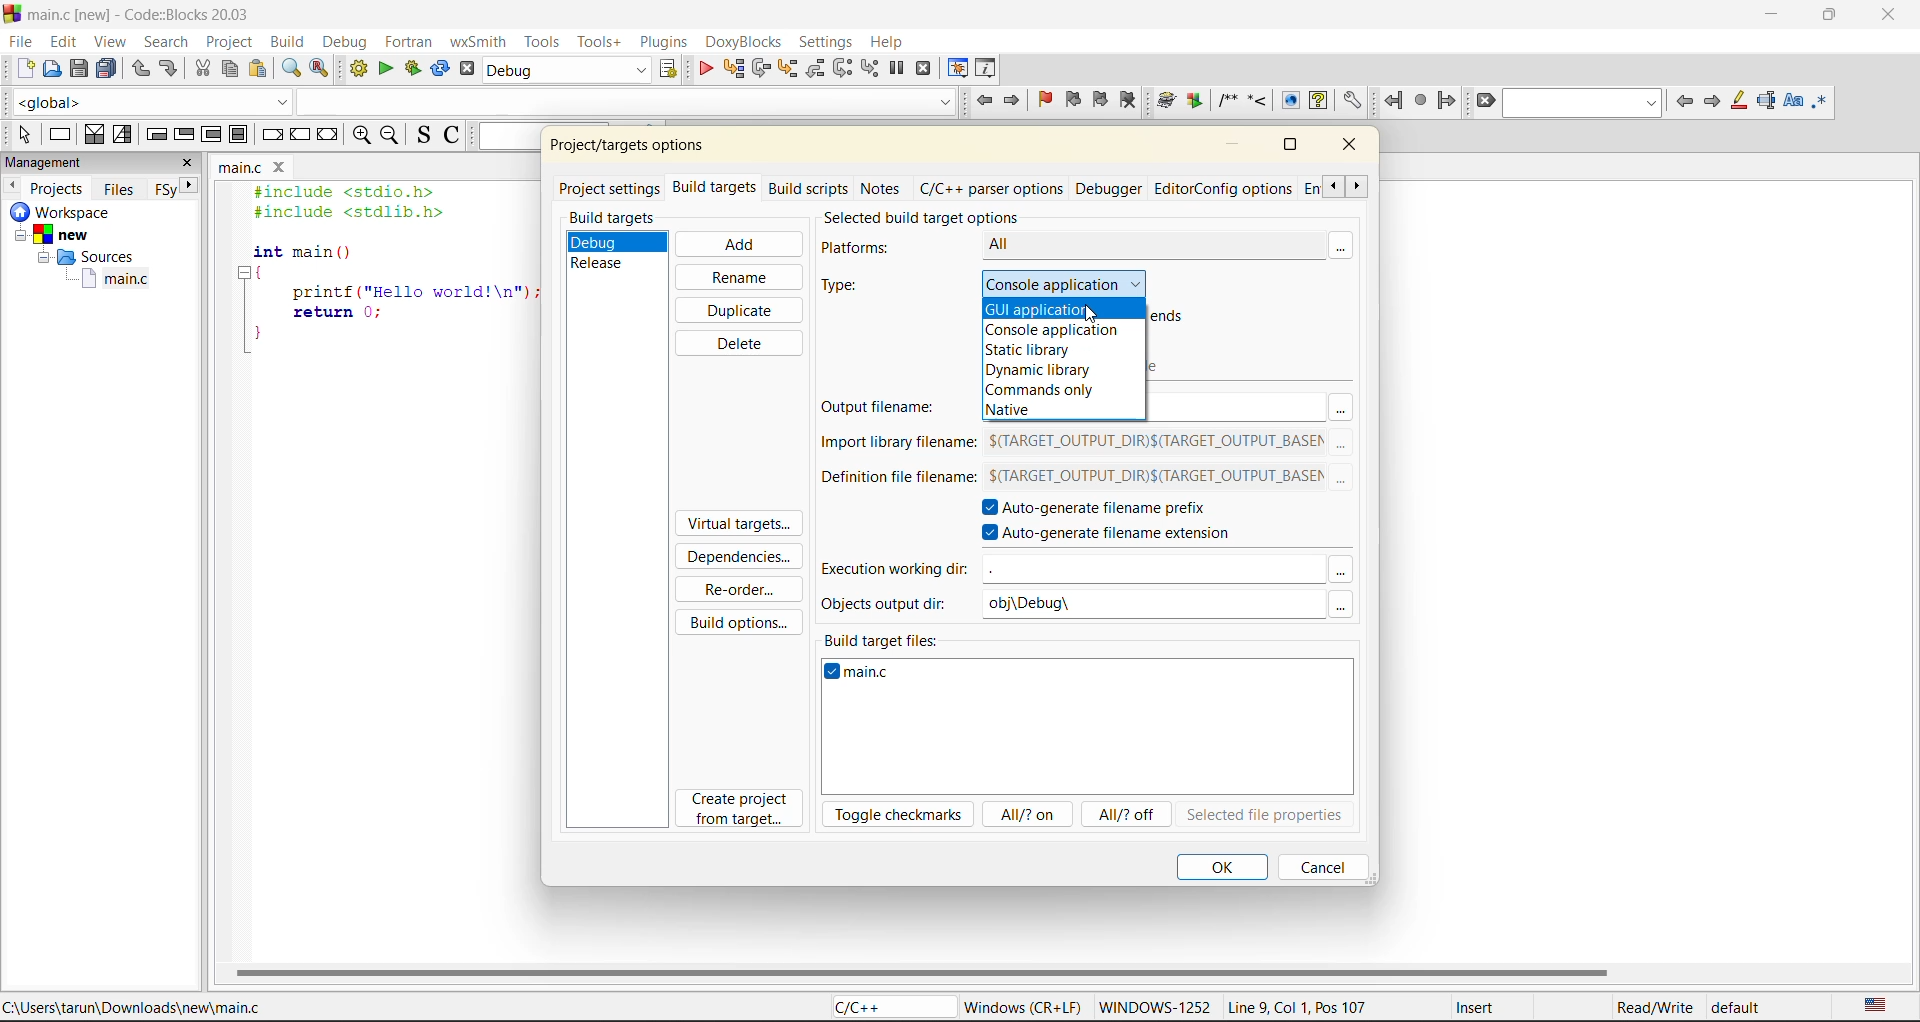 The height and width of the screenshot is (1022, 1920). Describe the element at coordinates (138, 1008) in the screenshot. I see `C:\Users\tarun\Downloads\new\main.c` at that location.